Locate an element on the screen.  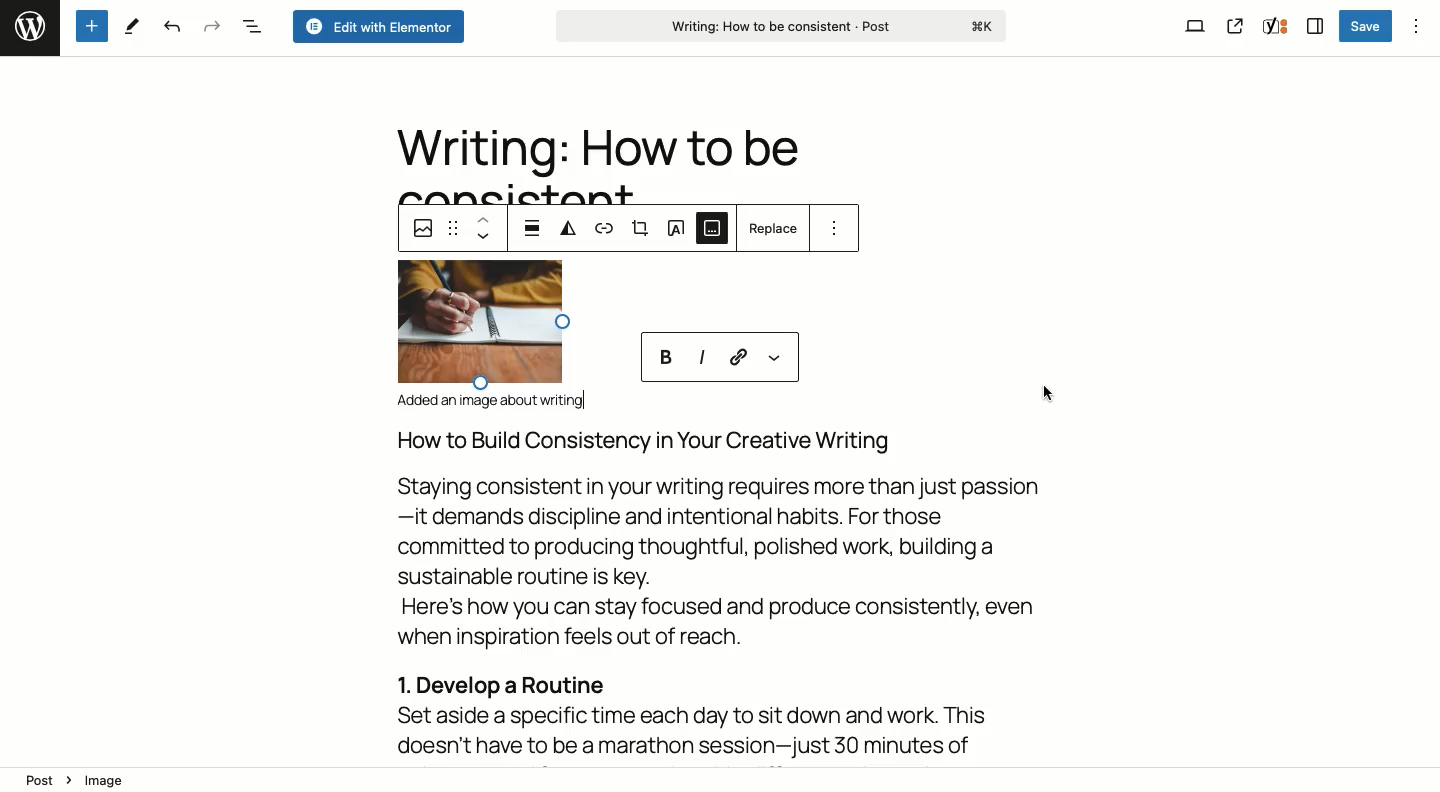
More is located at coordinates (774, 361).